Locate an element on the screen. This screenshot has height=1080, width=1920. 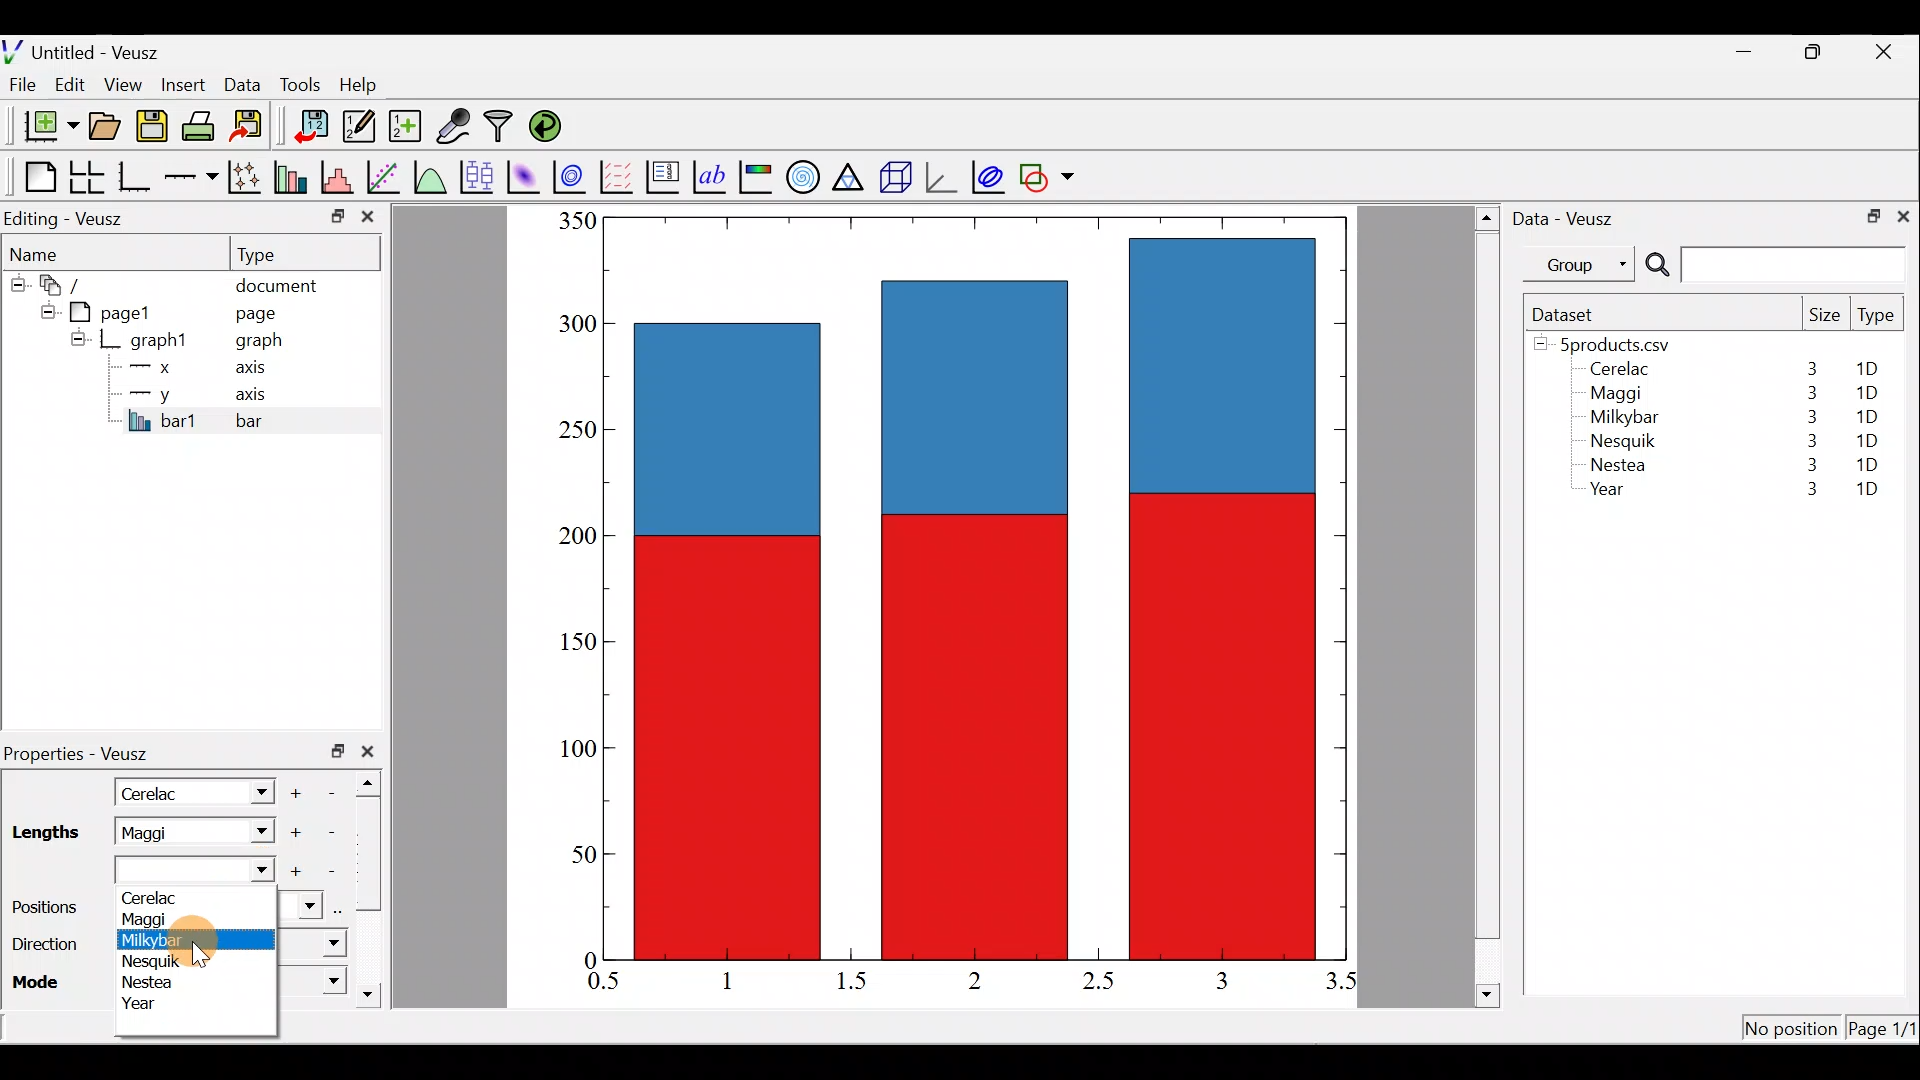
200 is located at coordinates (571, 539).